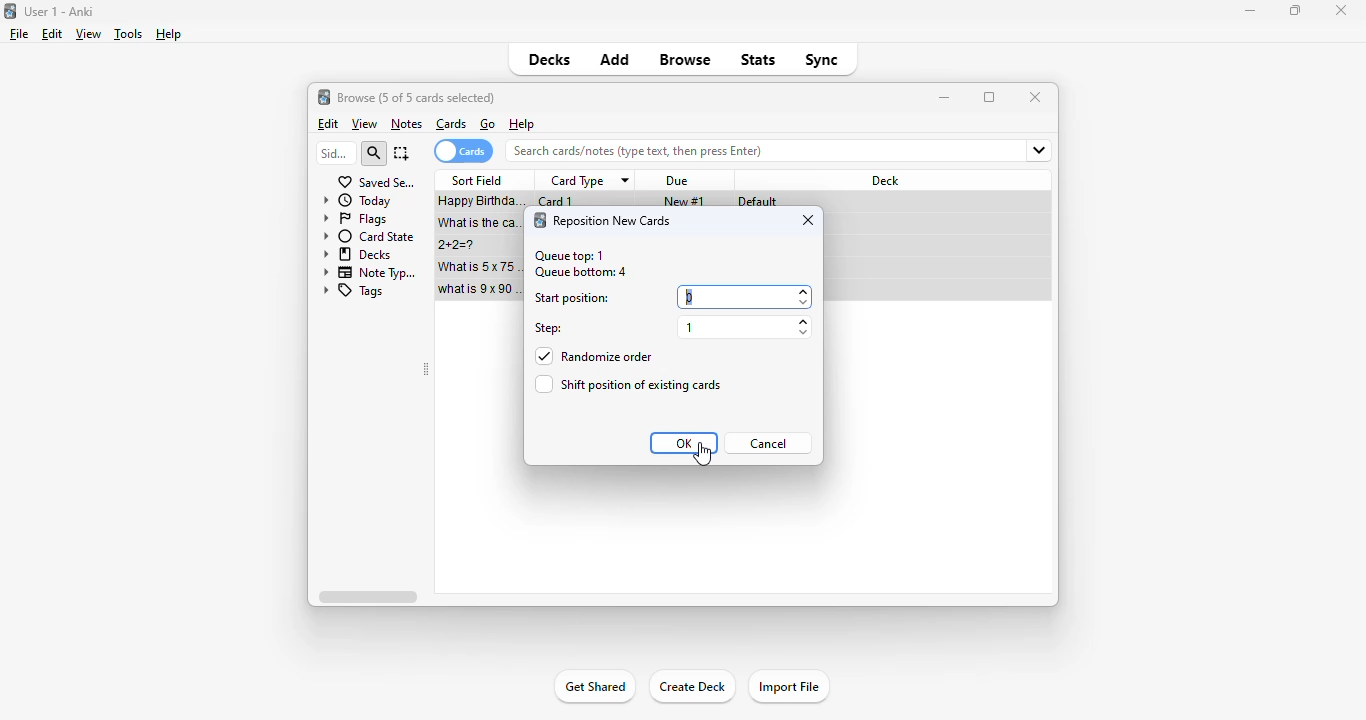 Image resolution: width=1366 pixels, height=720 pixels. I want to click on sidebar filter, so click(335, 153).